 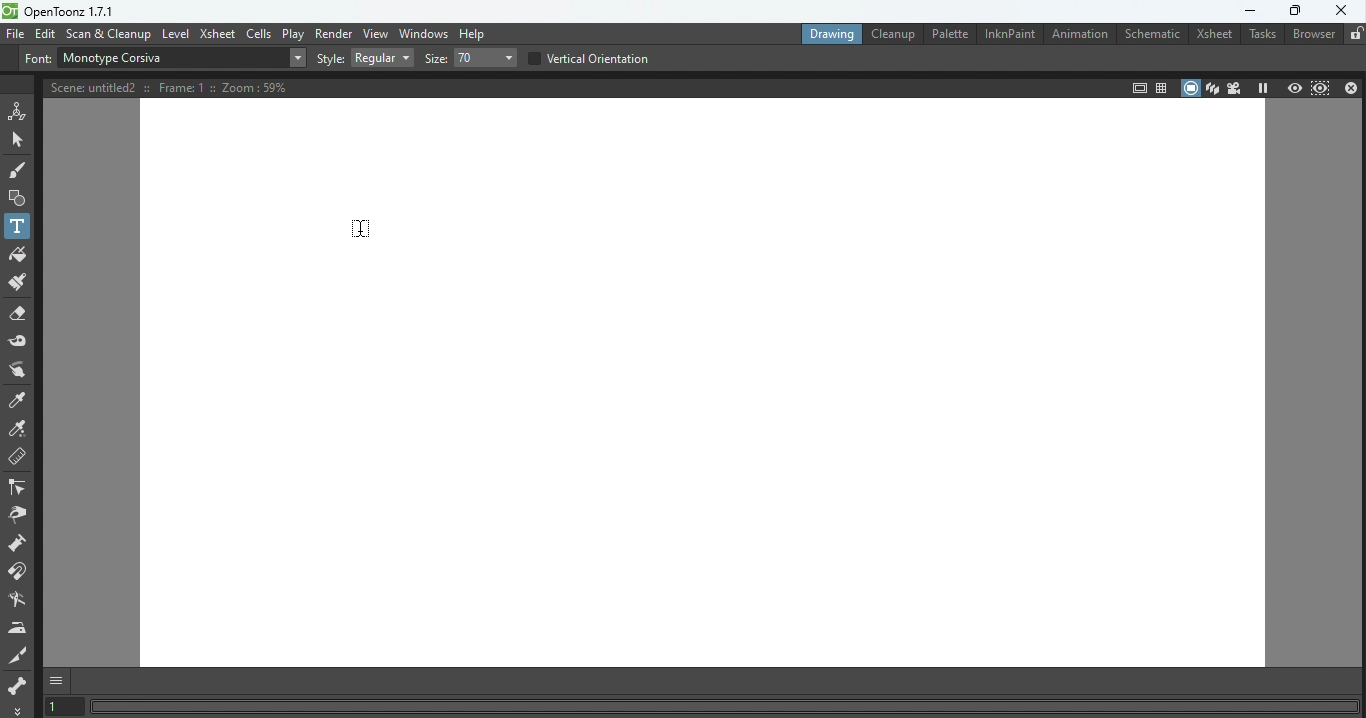 I want to click on Field guide, so click(x=1162, y=87).